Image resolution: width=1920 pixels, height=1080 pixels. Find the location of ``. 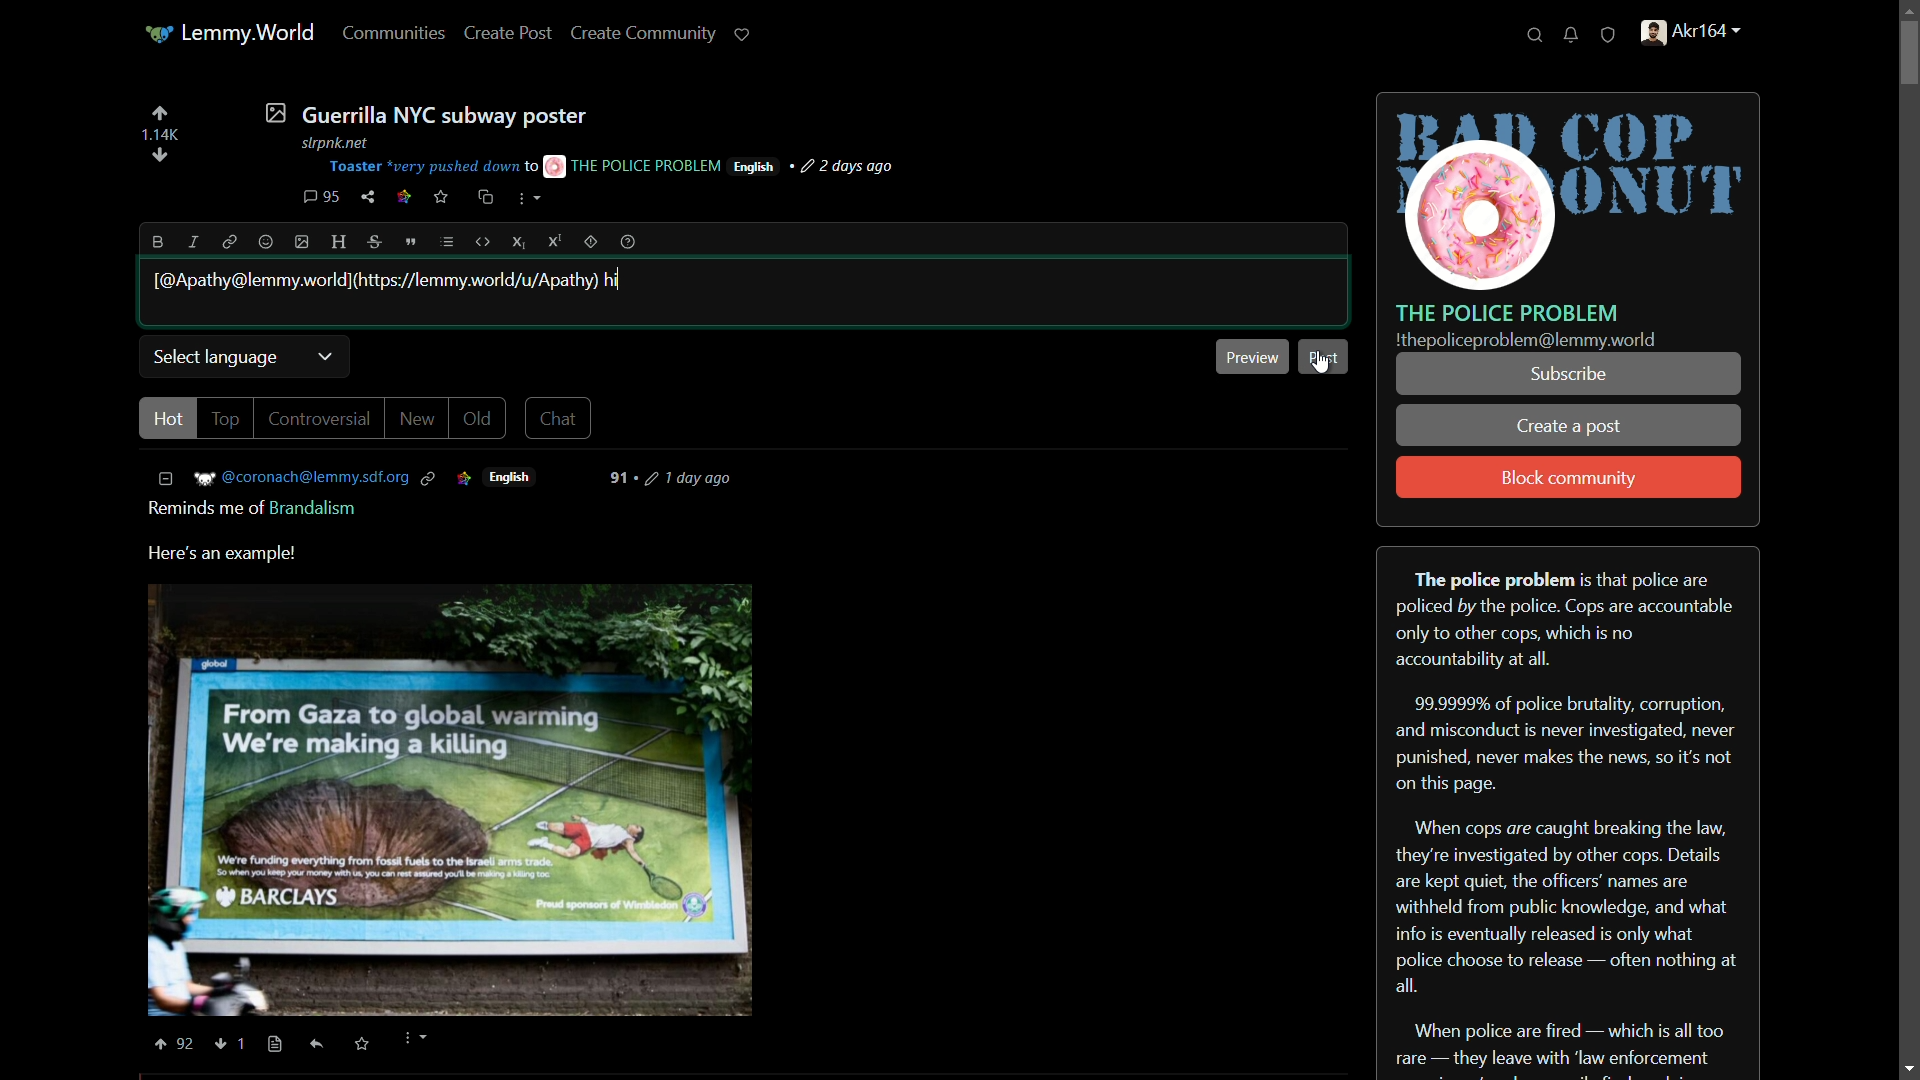

 is located at coordinates (249, 1041).